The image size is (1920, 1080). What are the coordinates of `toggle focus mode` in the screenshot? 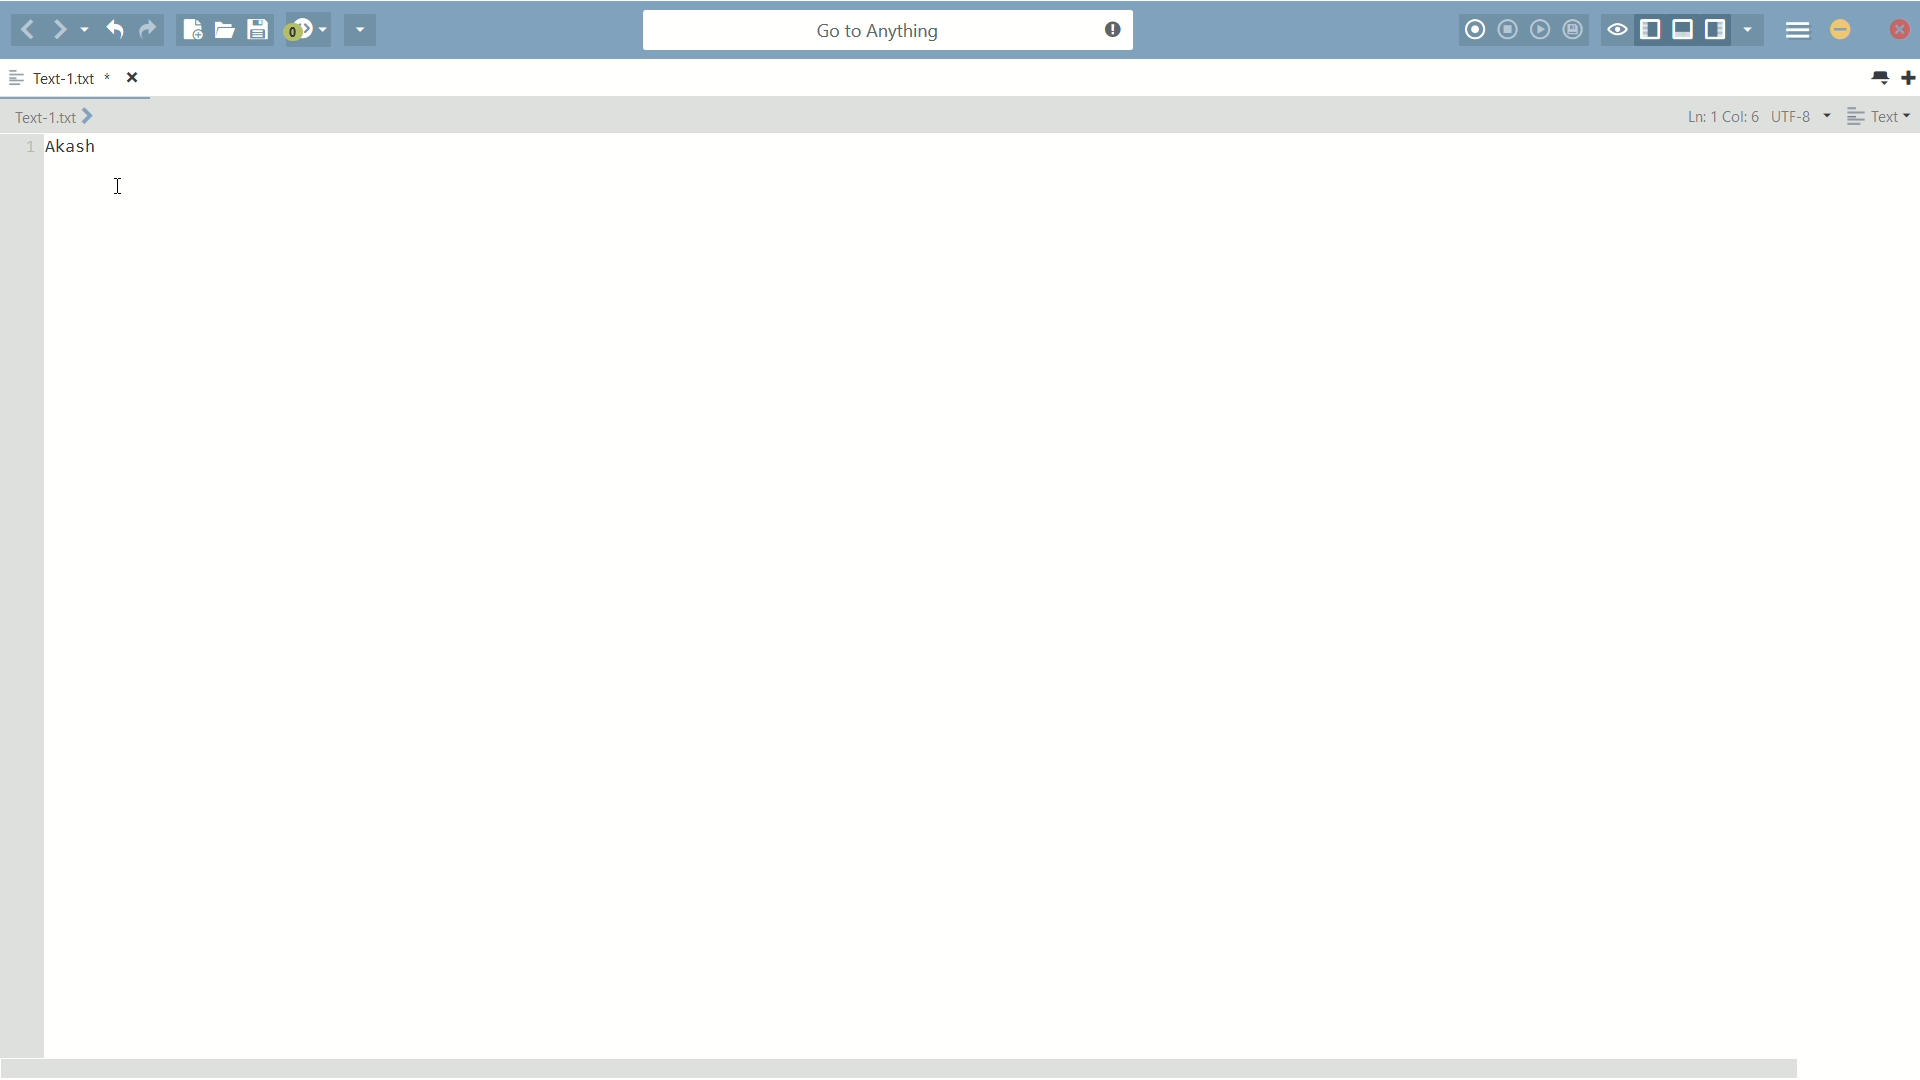 It's located at (1616, 30).